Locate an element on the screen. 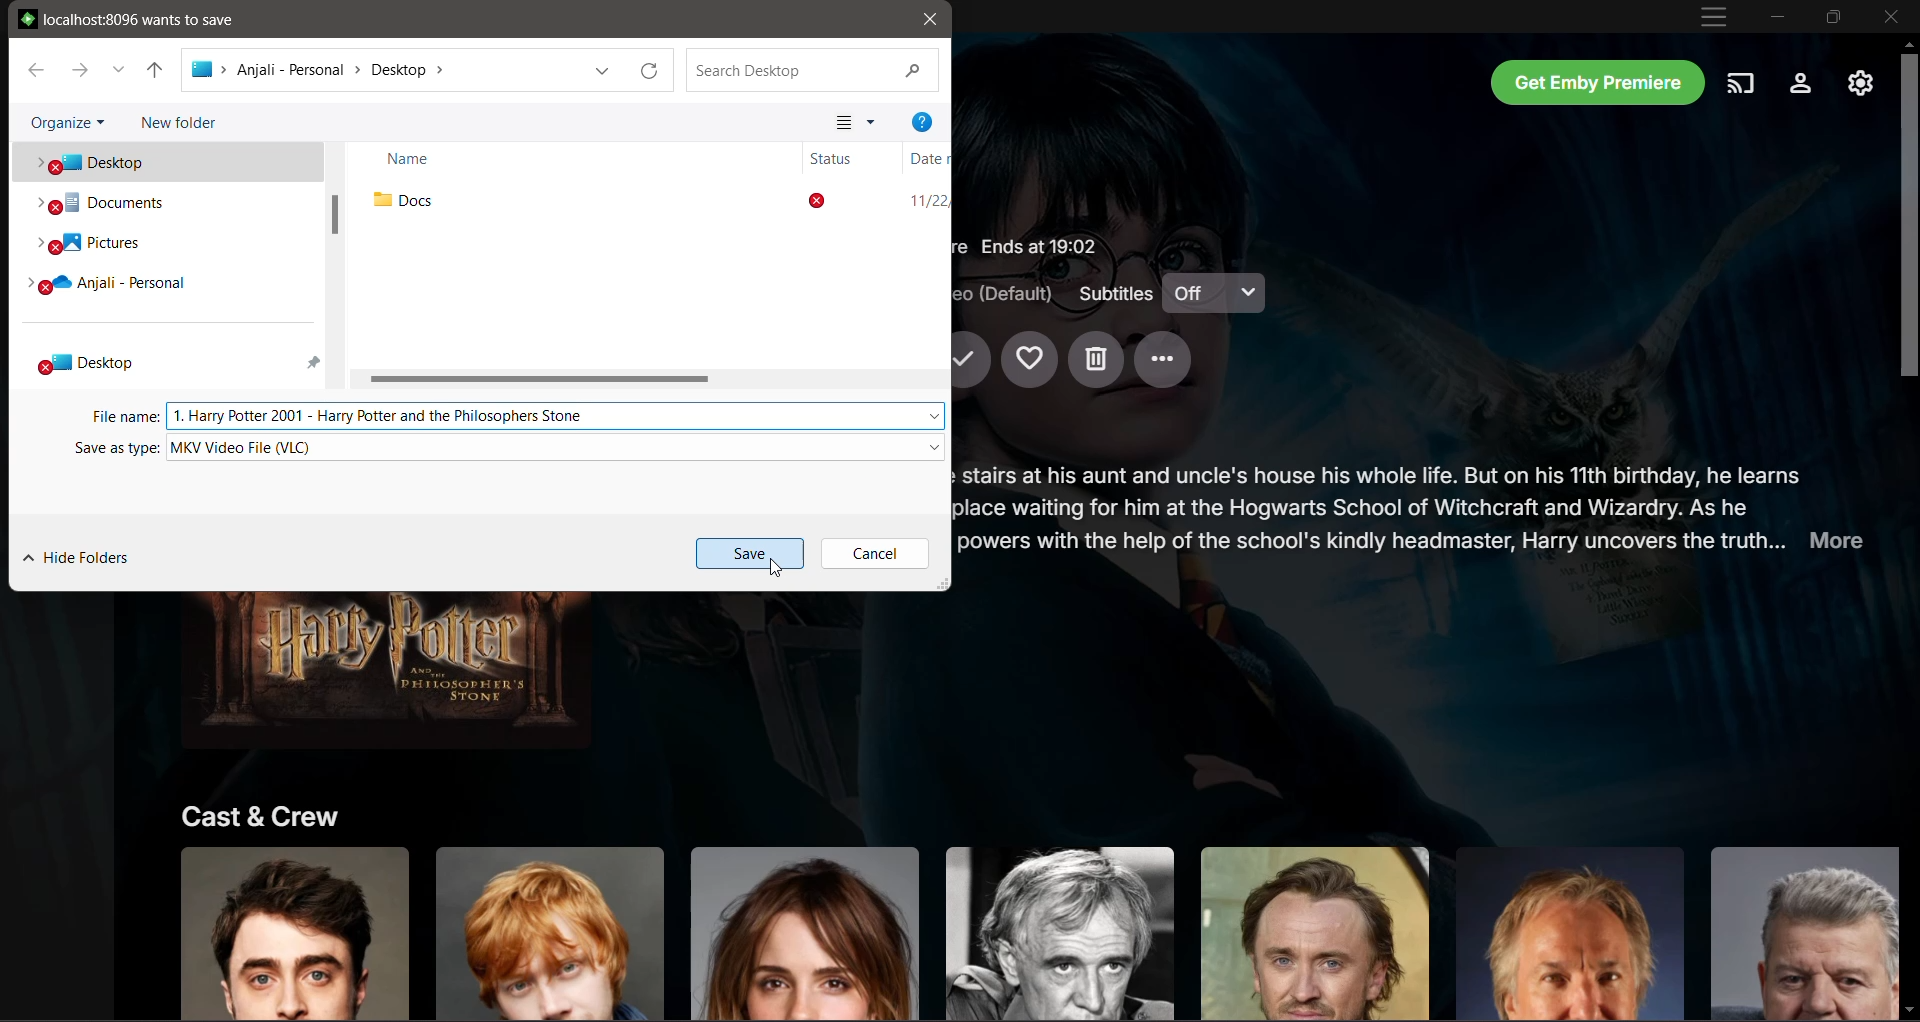 This screenshot has height=1022, width=1920. Delete is located at coordinates (1096, 361).